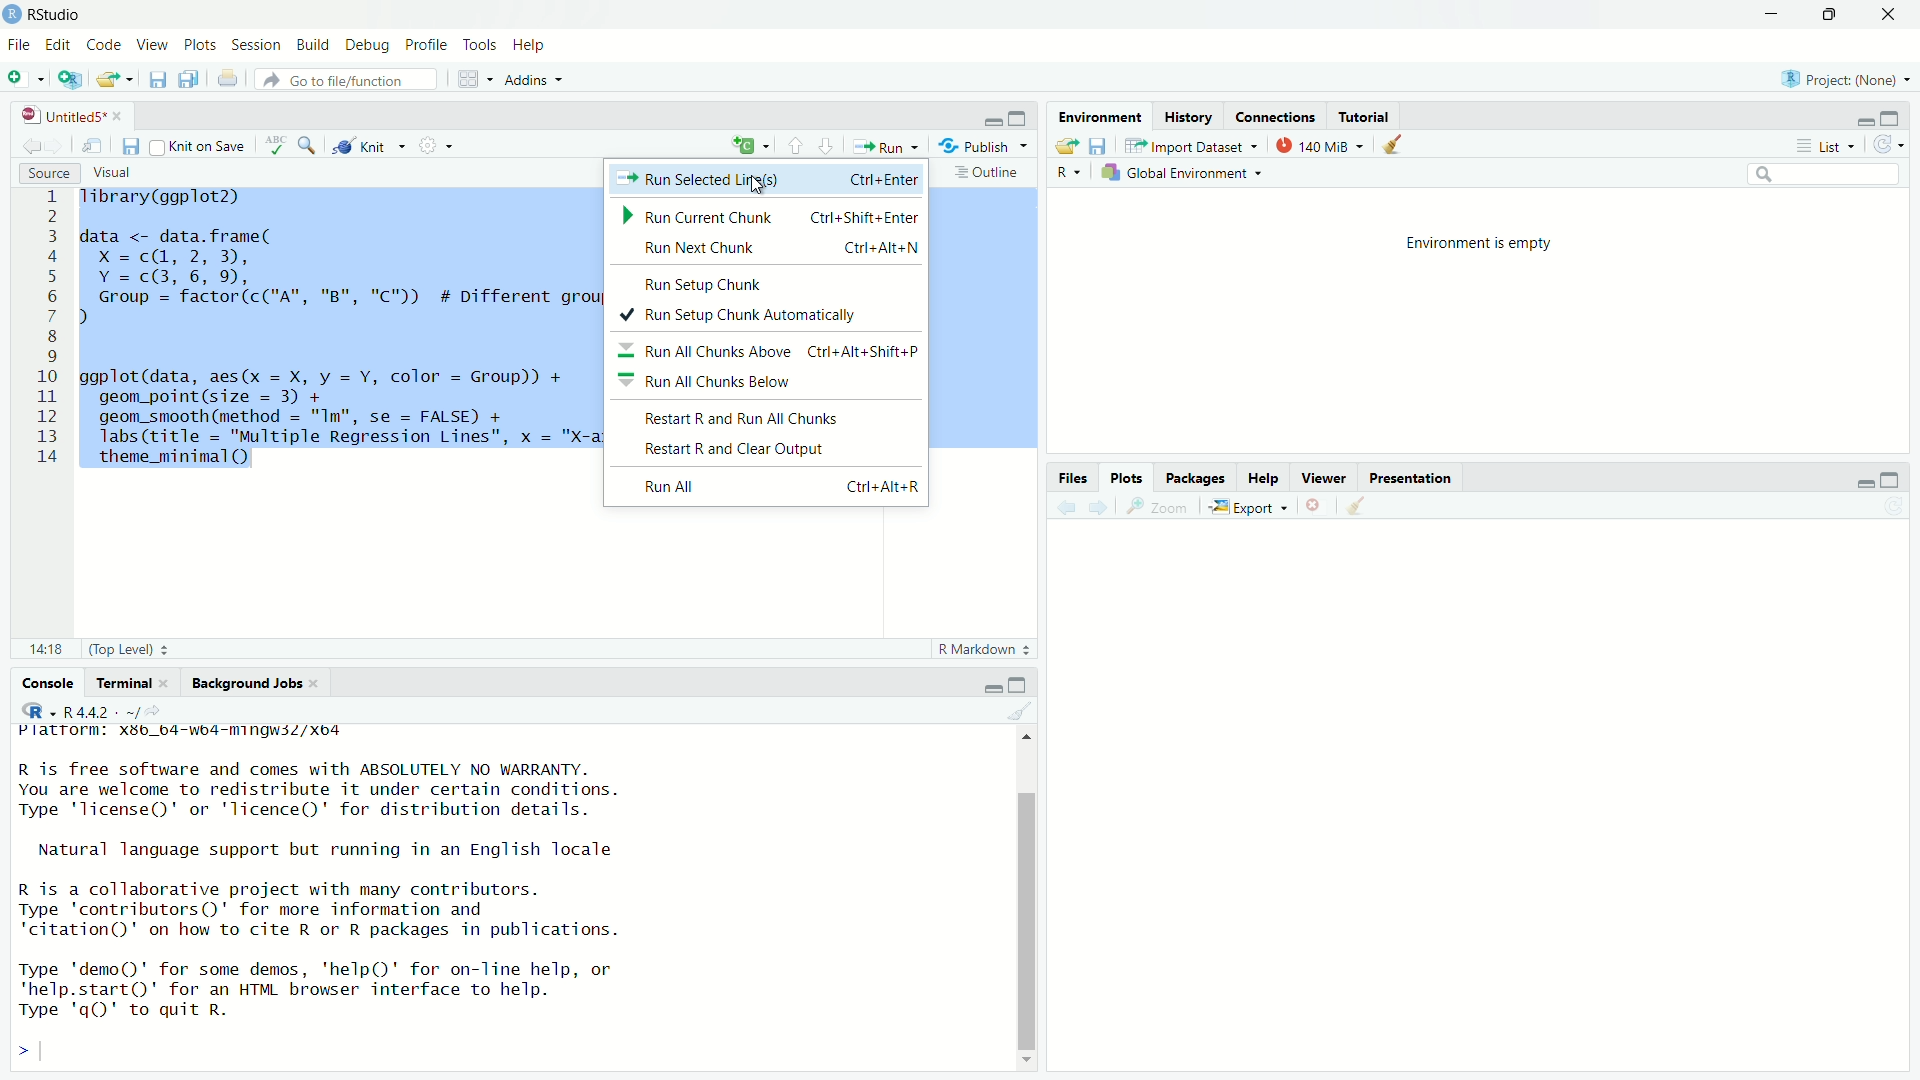  Describe the element at coordinates (793, 144) in the screenshot. I see `upward` at that location.